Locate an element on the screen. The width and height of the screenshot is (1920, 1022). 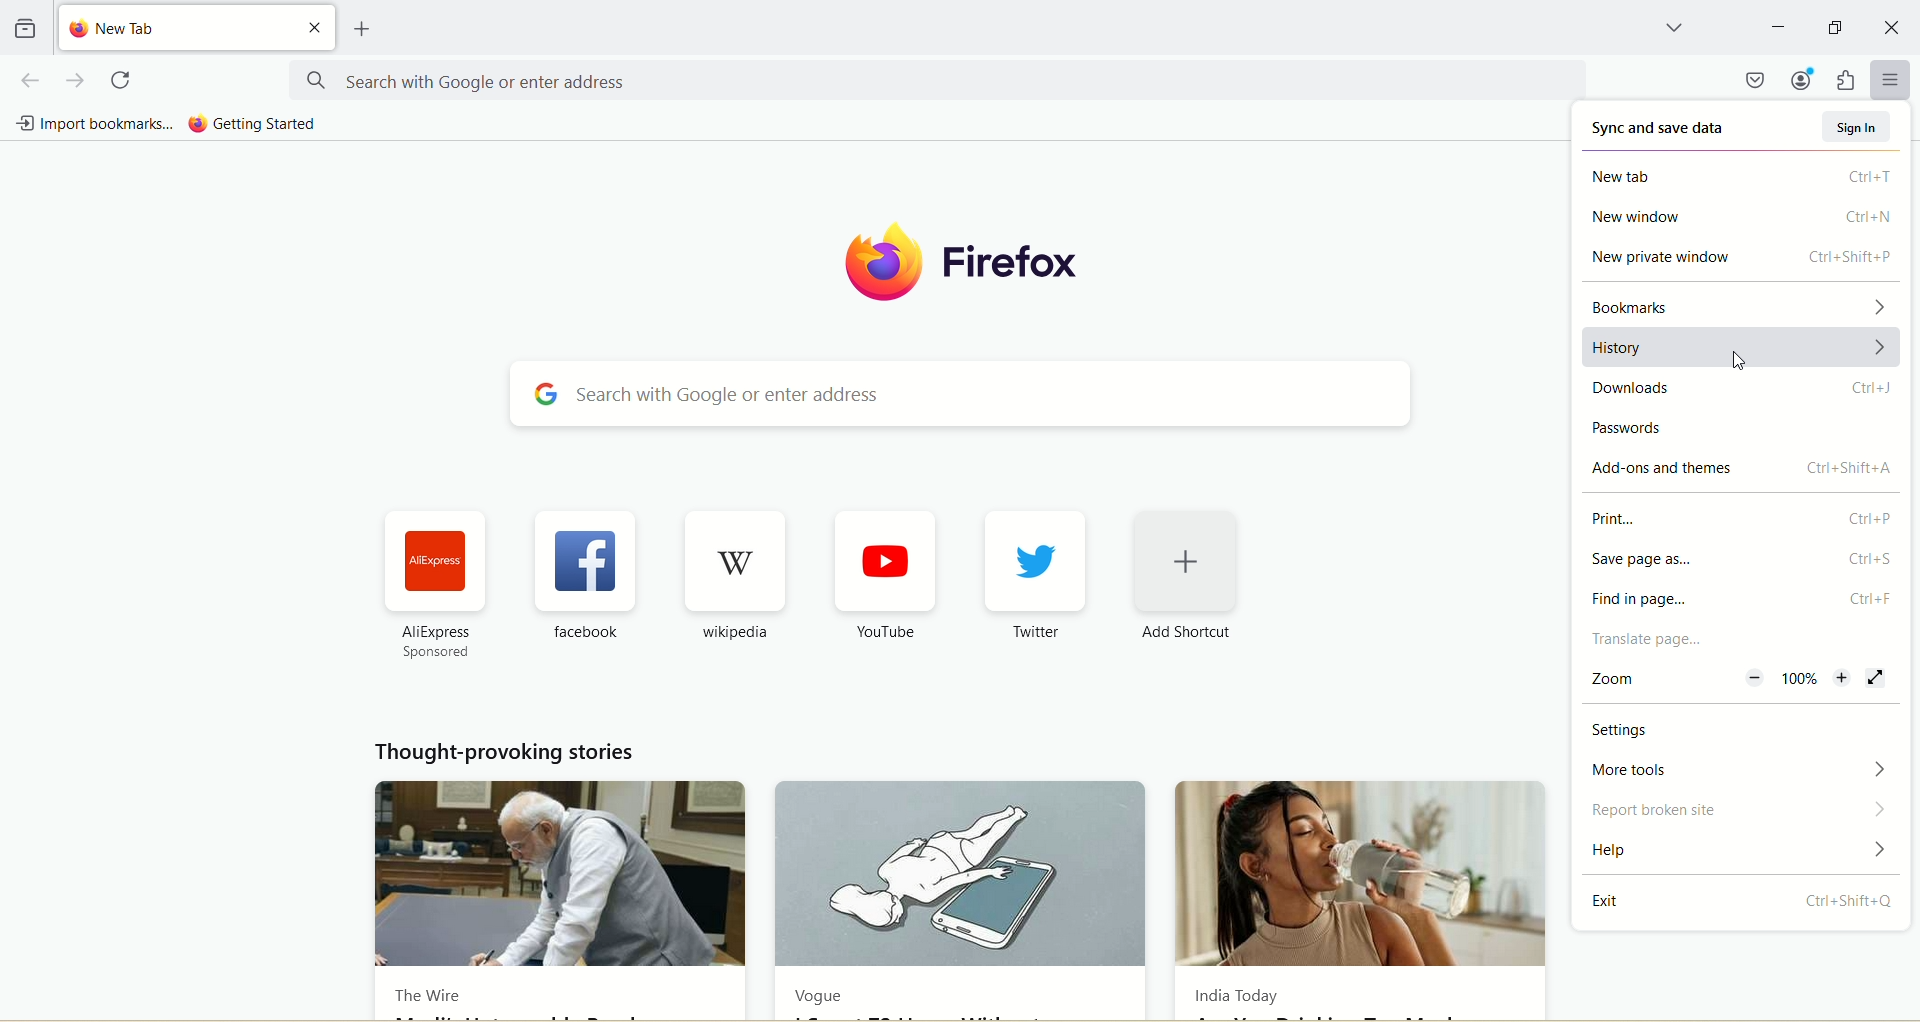
save to pocket is located at coordinates (1755, 80).